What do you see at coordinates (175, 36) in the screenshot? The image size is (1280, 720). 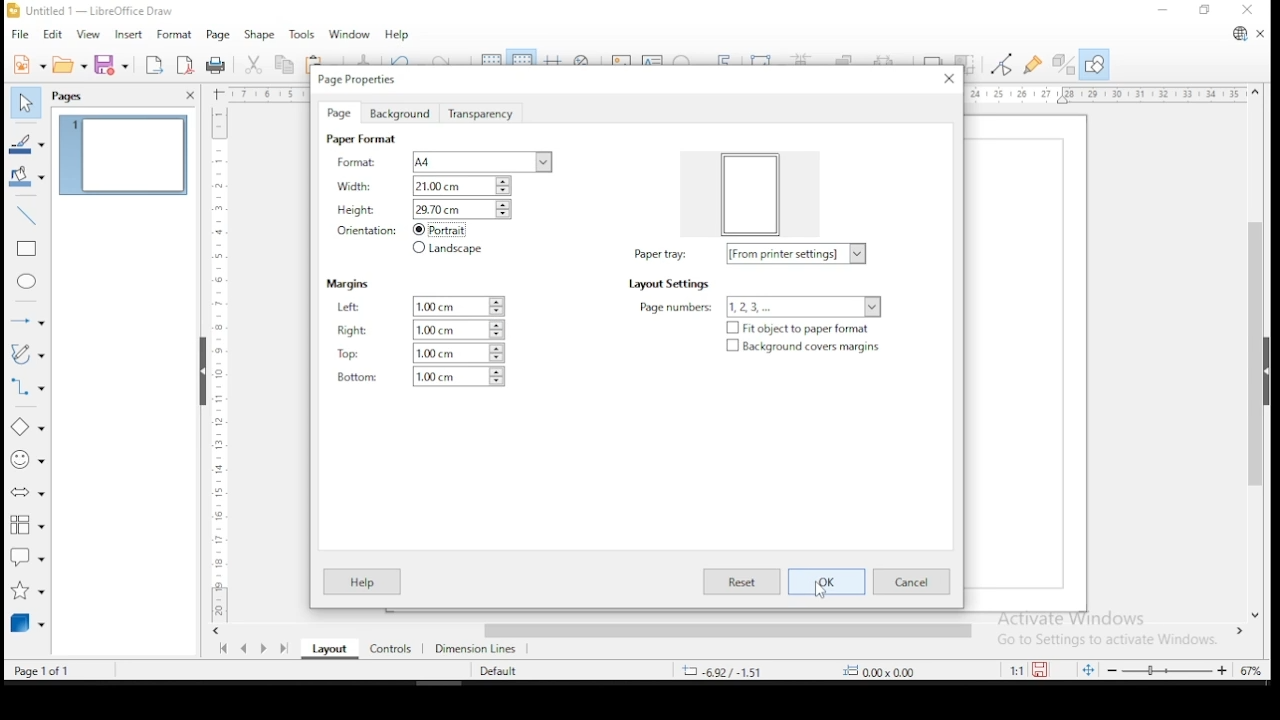 I see `format` at bounding box center [175, 36].